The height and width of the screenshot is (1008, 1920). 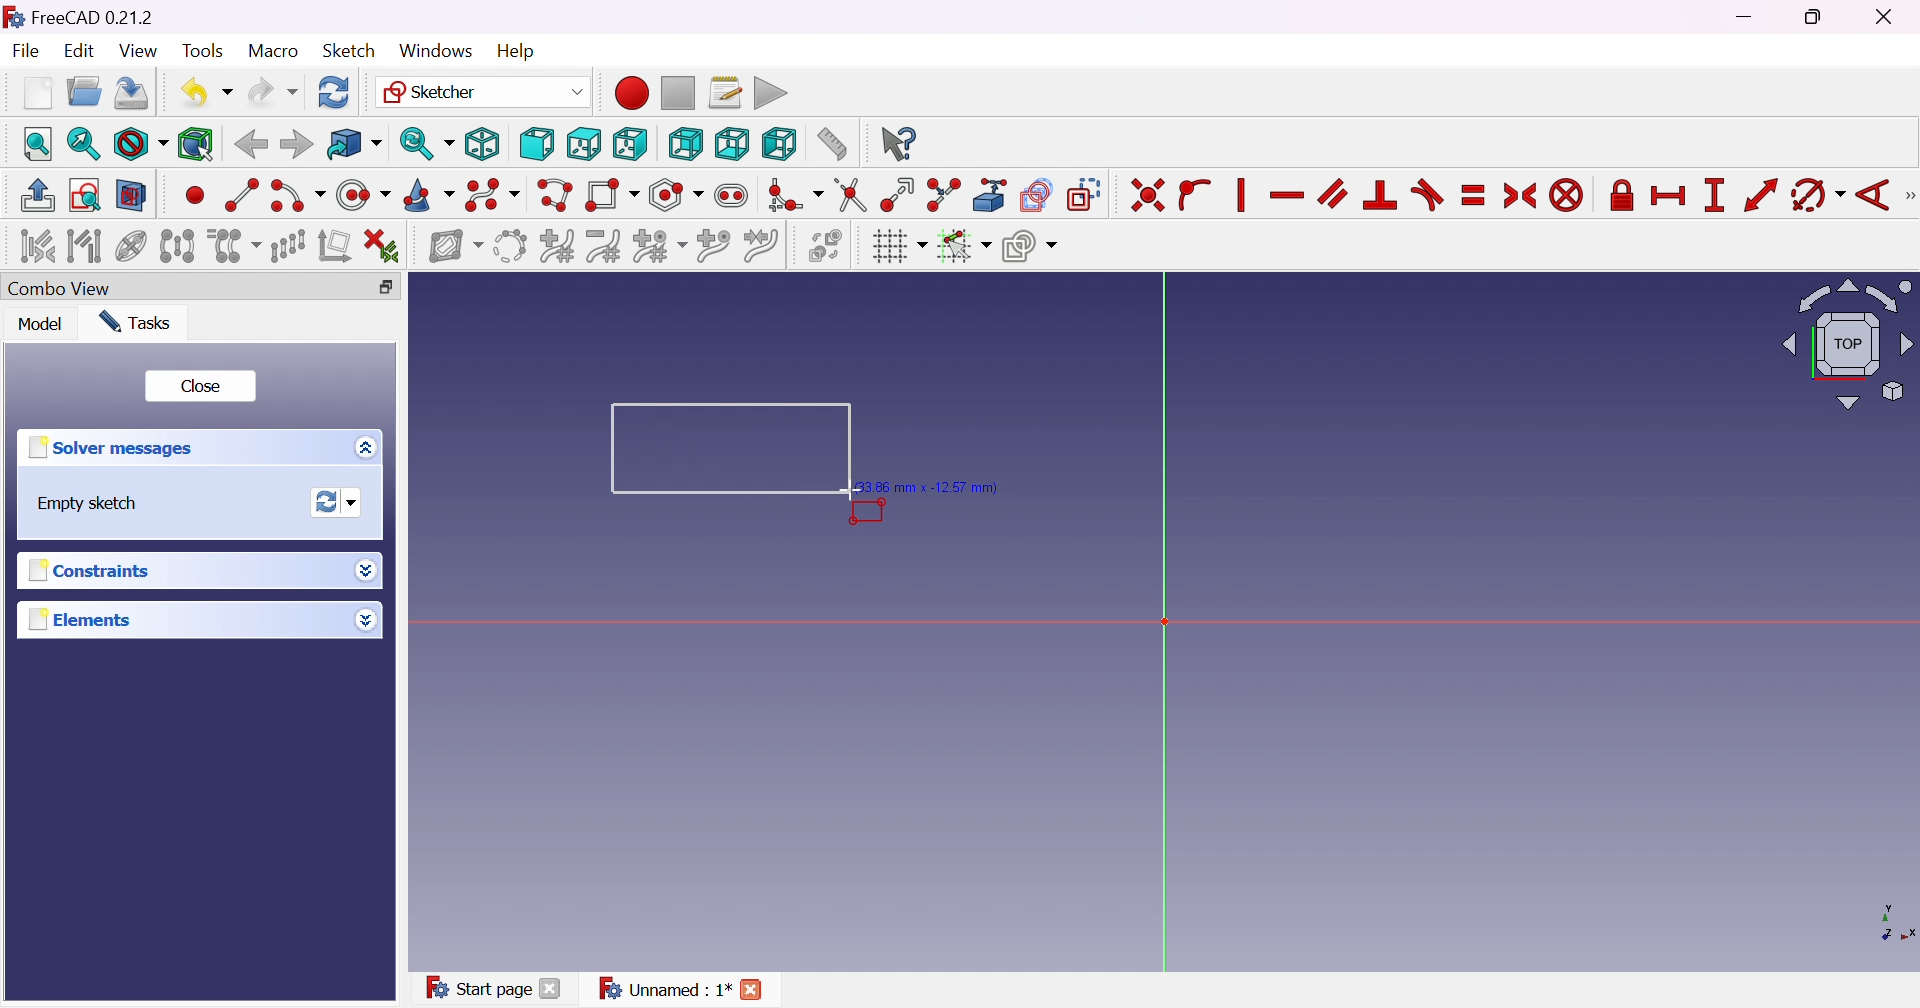 What do you see at coordinates (899, 197) in the screenshot?
I see `Extend edge` at bounding box center [899, 197].